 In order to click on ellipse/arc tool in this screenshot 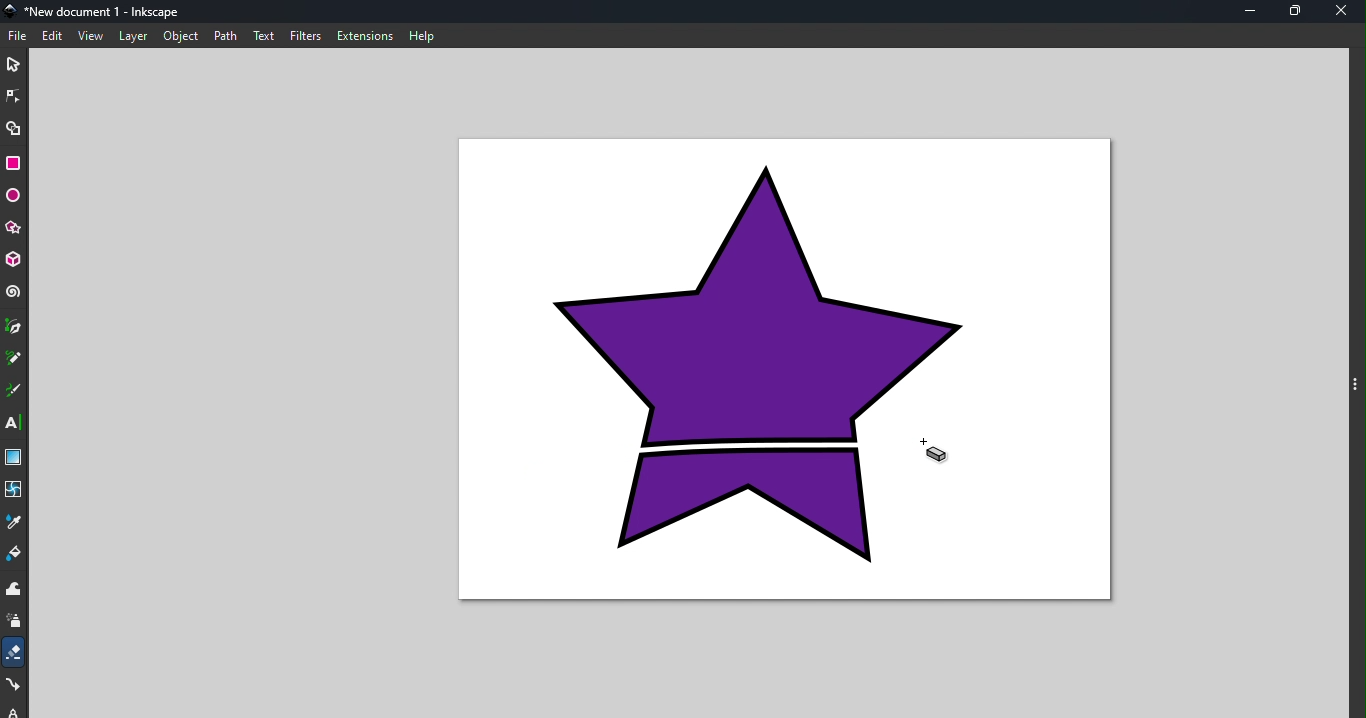, I will do `click(13, 196)`.